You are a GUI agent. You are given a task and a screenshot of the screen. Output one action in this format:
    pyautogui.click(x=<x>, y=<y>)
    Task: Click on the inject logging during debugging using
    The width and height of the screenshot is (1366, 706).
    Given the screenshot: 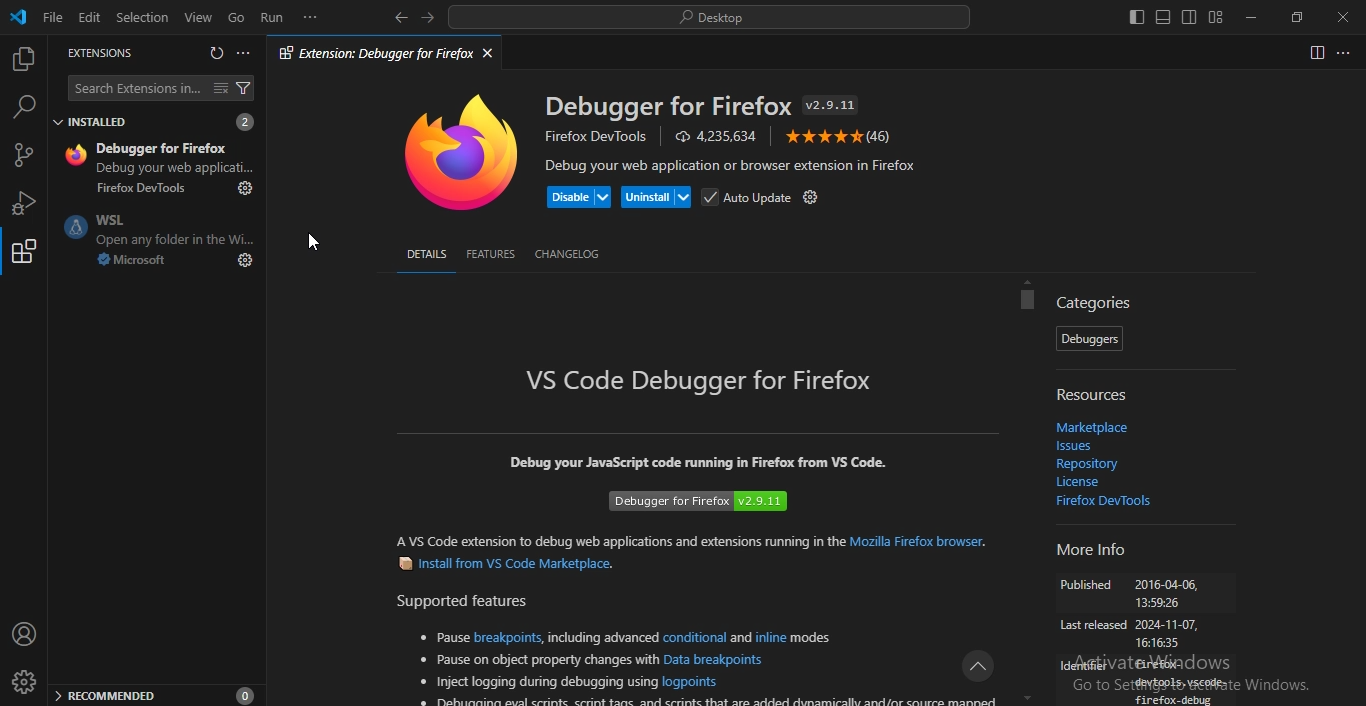 What is the action you would take?
    pyautogui.click(x=539, y=683)
    